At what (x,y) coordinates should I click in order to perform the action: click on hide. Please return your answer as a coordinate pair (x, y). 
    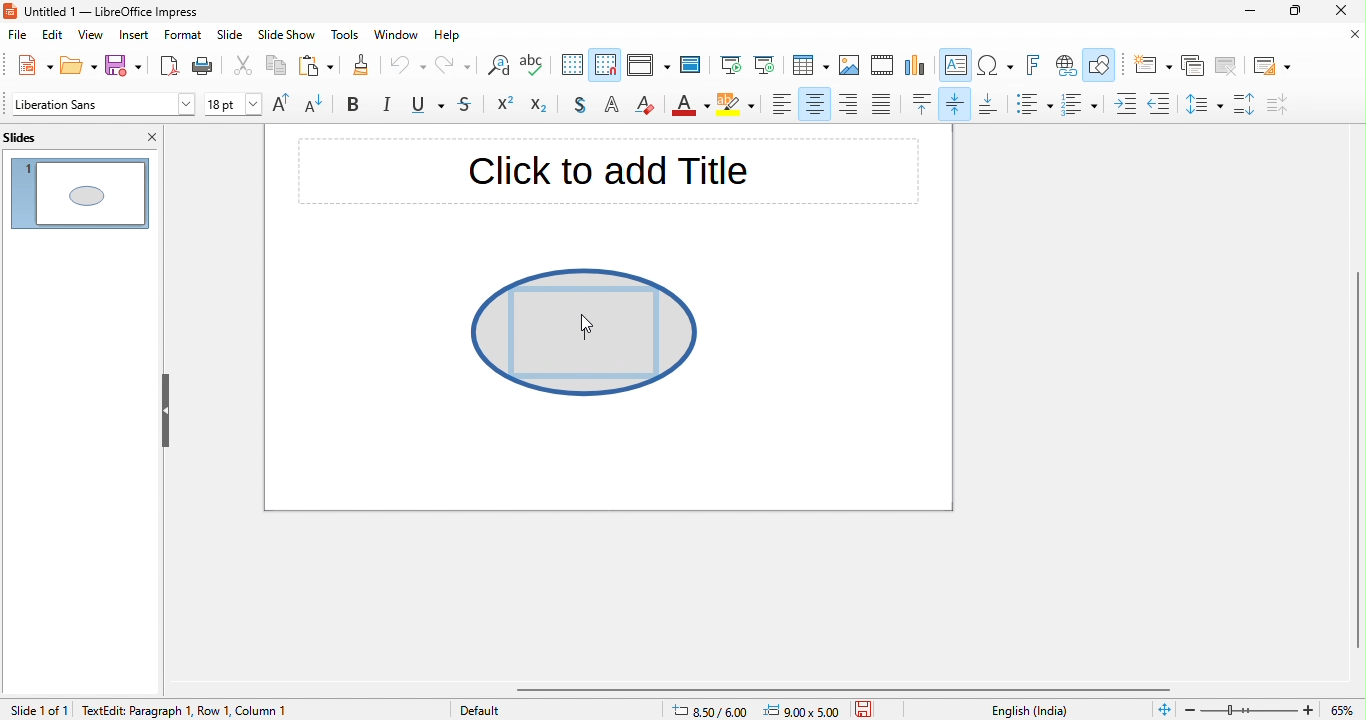
    Looking at the image, I should click on (165, 410).